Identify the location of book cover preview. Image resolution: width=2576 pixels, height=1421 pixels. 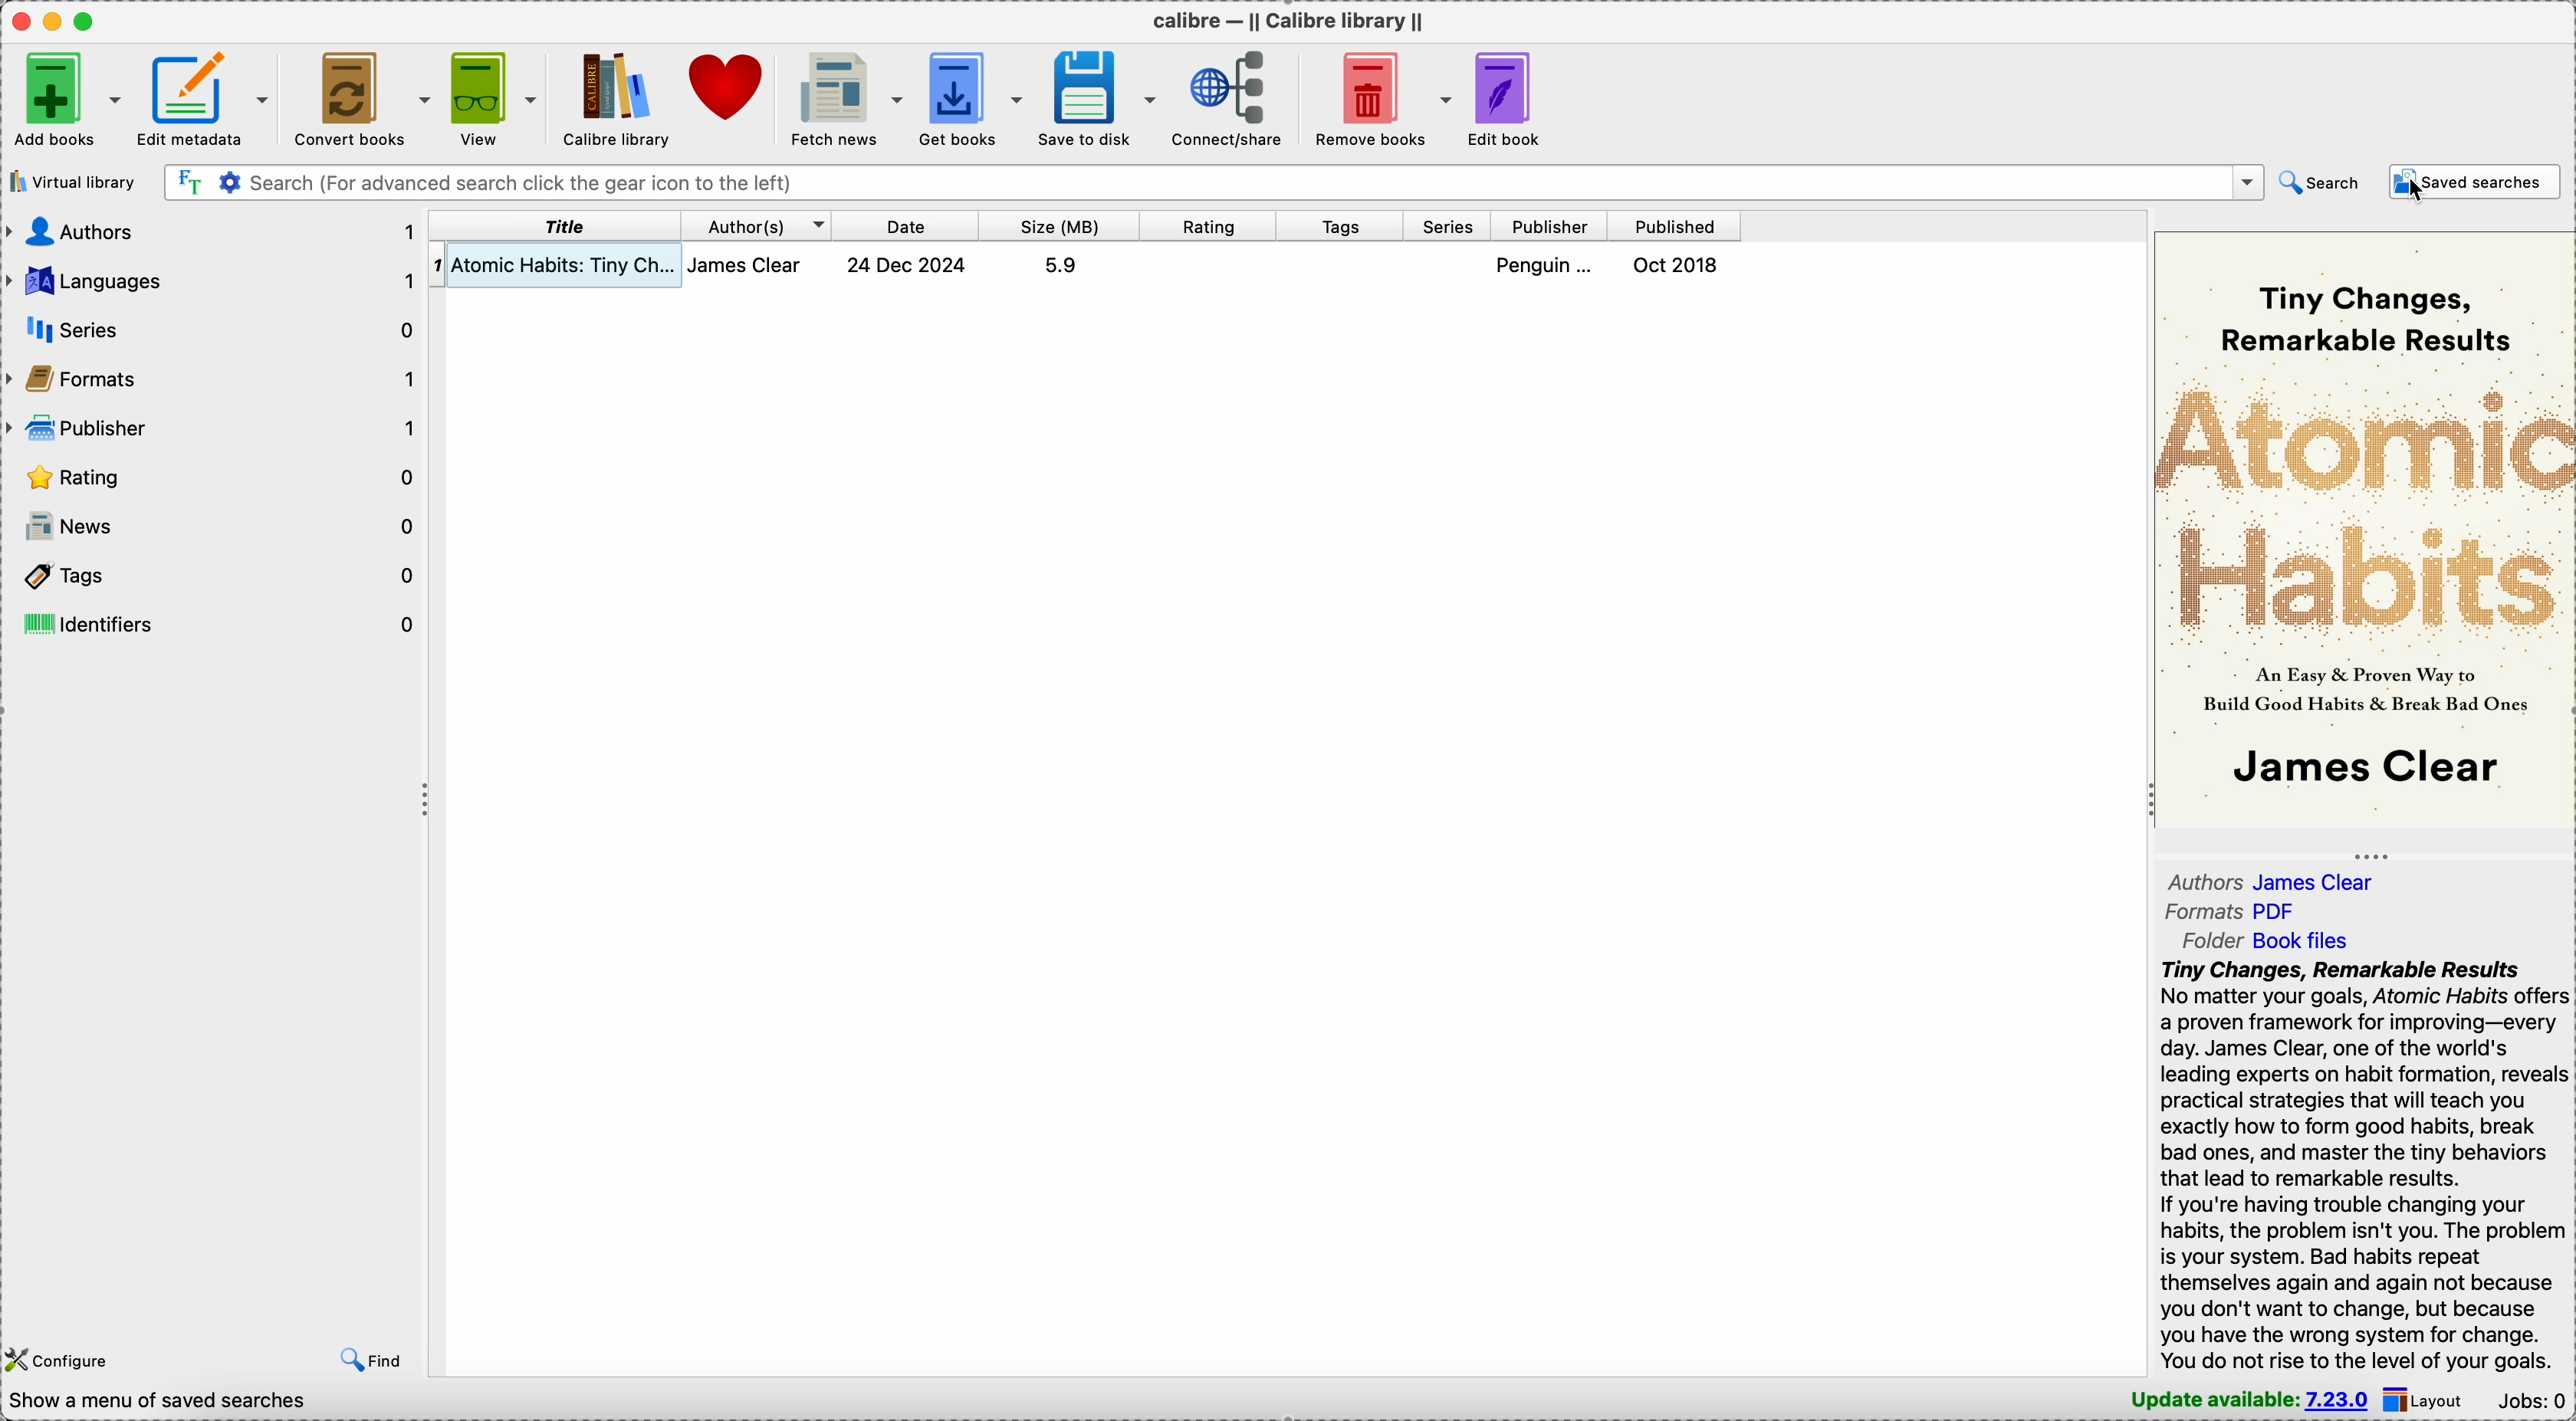
(2362, 527).